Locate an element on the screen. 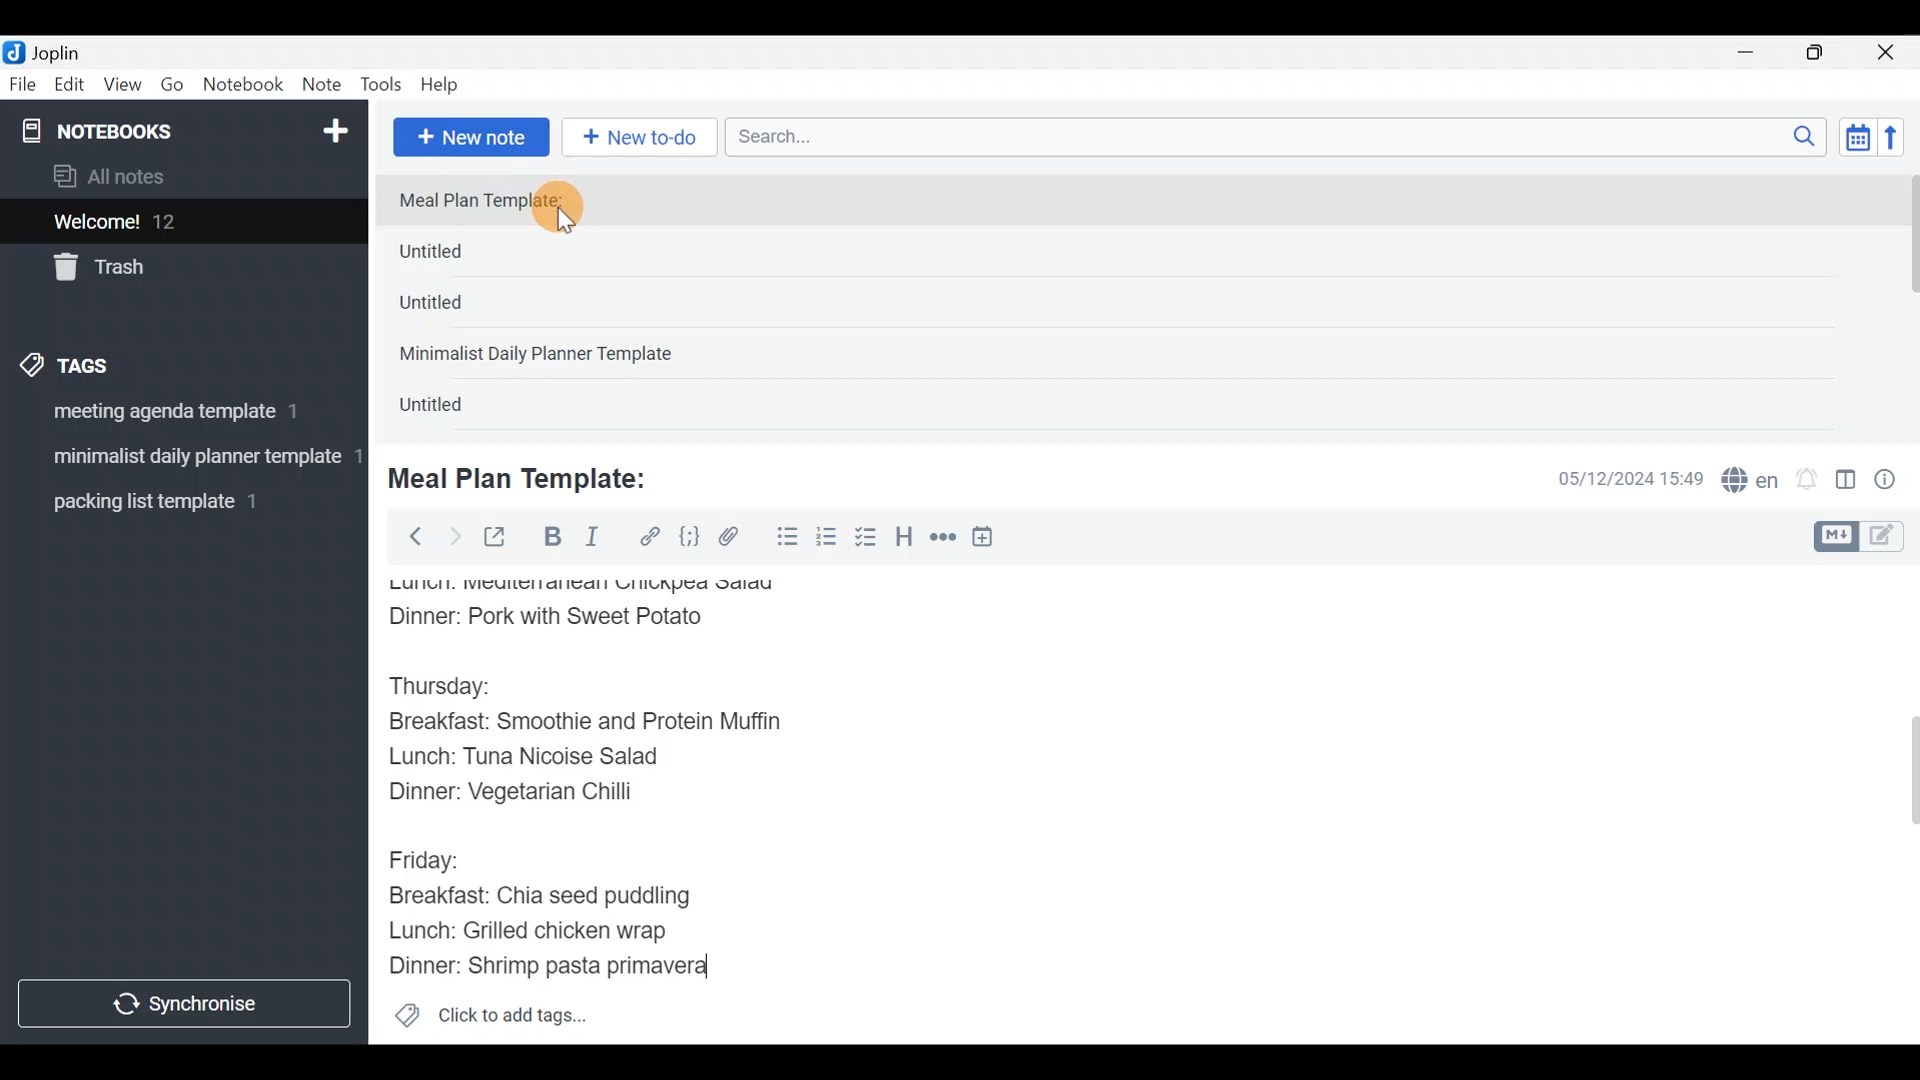 Image resolution: width=1920 pixels, height=1080 pixels. Dinner: Shrimp pasta primavera is located at coordinates (568, 968).